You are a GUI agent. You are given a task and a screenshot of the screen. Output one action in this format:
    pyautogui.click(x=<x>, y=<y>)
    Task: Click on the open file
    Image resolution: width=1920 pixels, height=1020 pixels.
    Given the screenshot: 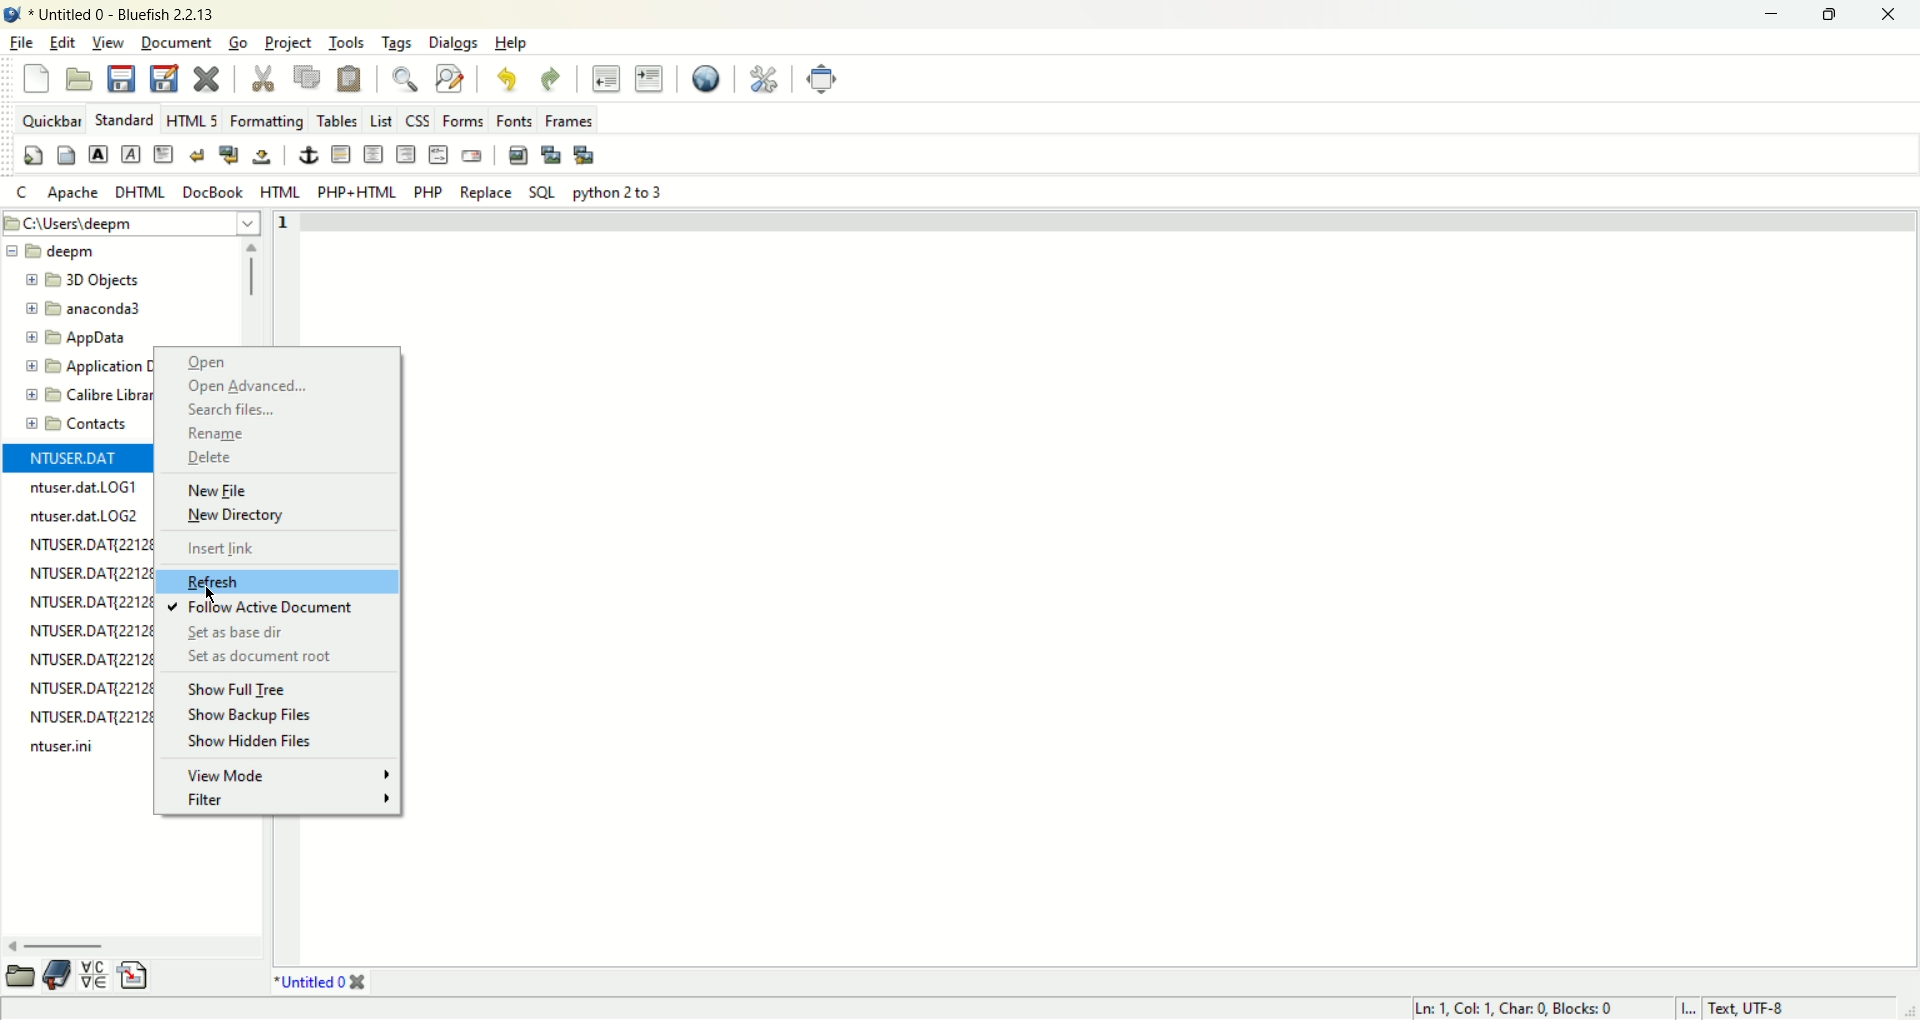 What is the action you would take?
    pyautogui.click(x=81, y=78)
    